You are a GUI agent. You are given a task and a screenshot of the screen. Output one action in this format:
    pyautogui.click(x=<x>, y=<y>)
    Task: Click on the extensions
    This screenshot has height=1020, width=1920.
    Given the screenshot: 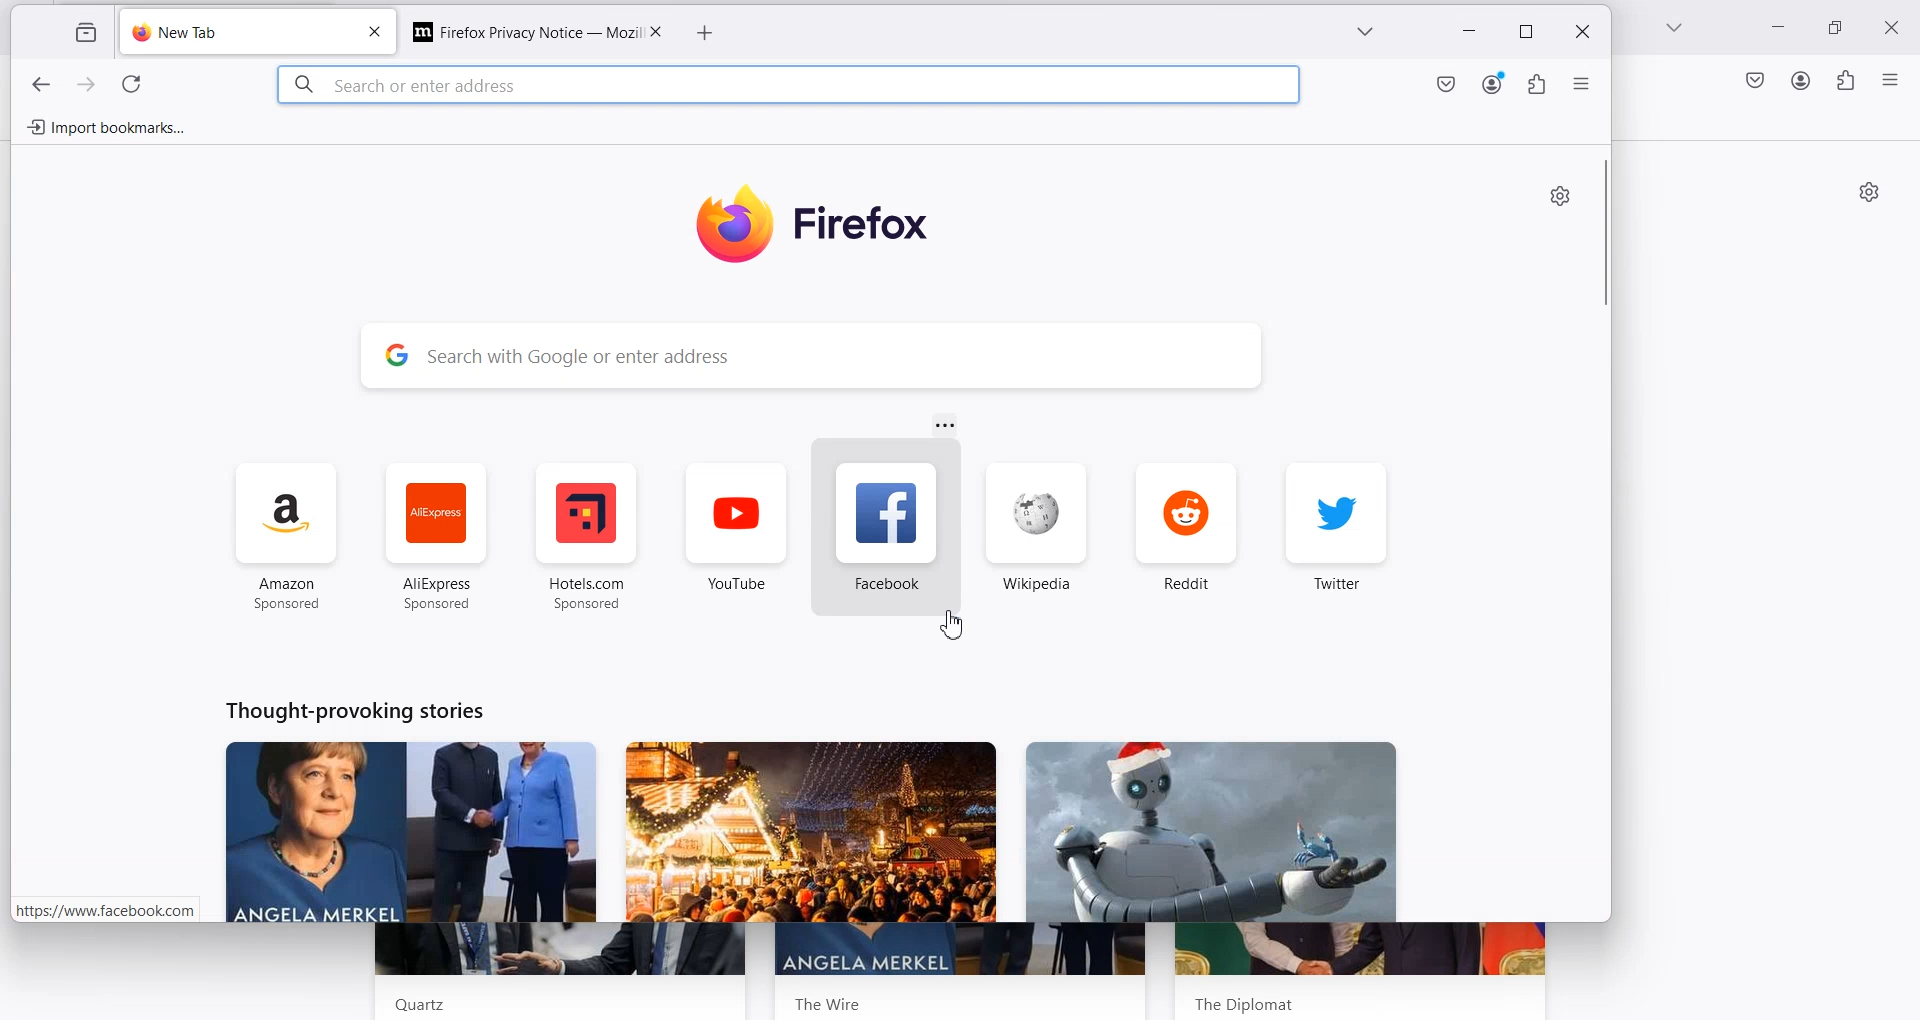 What is the action you would take?
    pyautogui.click(x=1534, y=88)
    